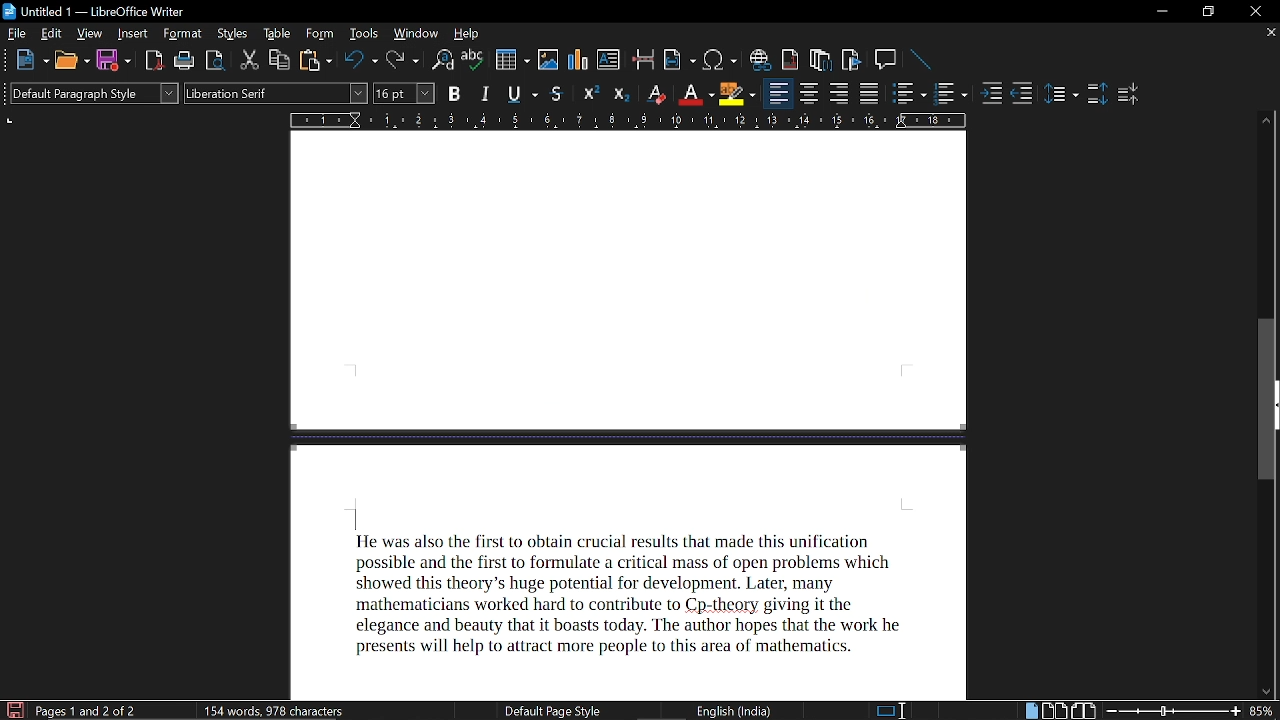  What do you see at coordinates (679, 61) in the screenshot?
I see `insert field` at bounding box center [679, 61].